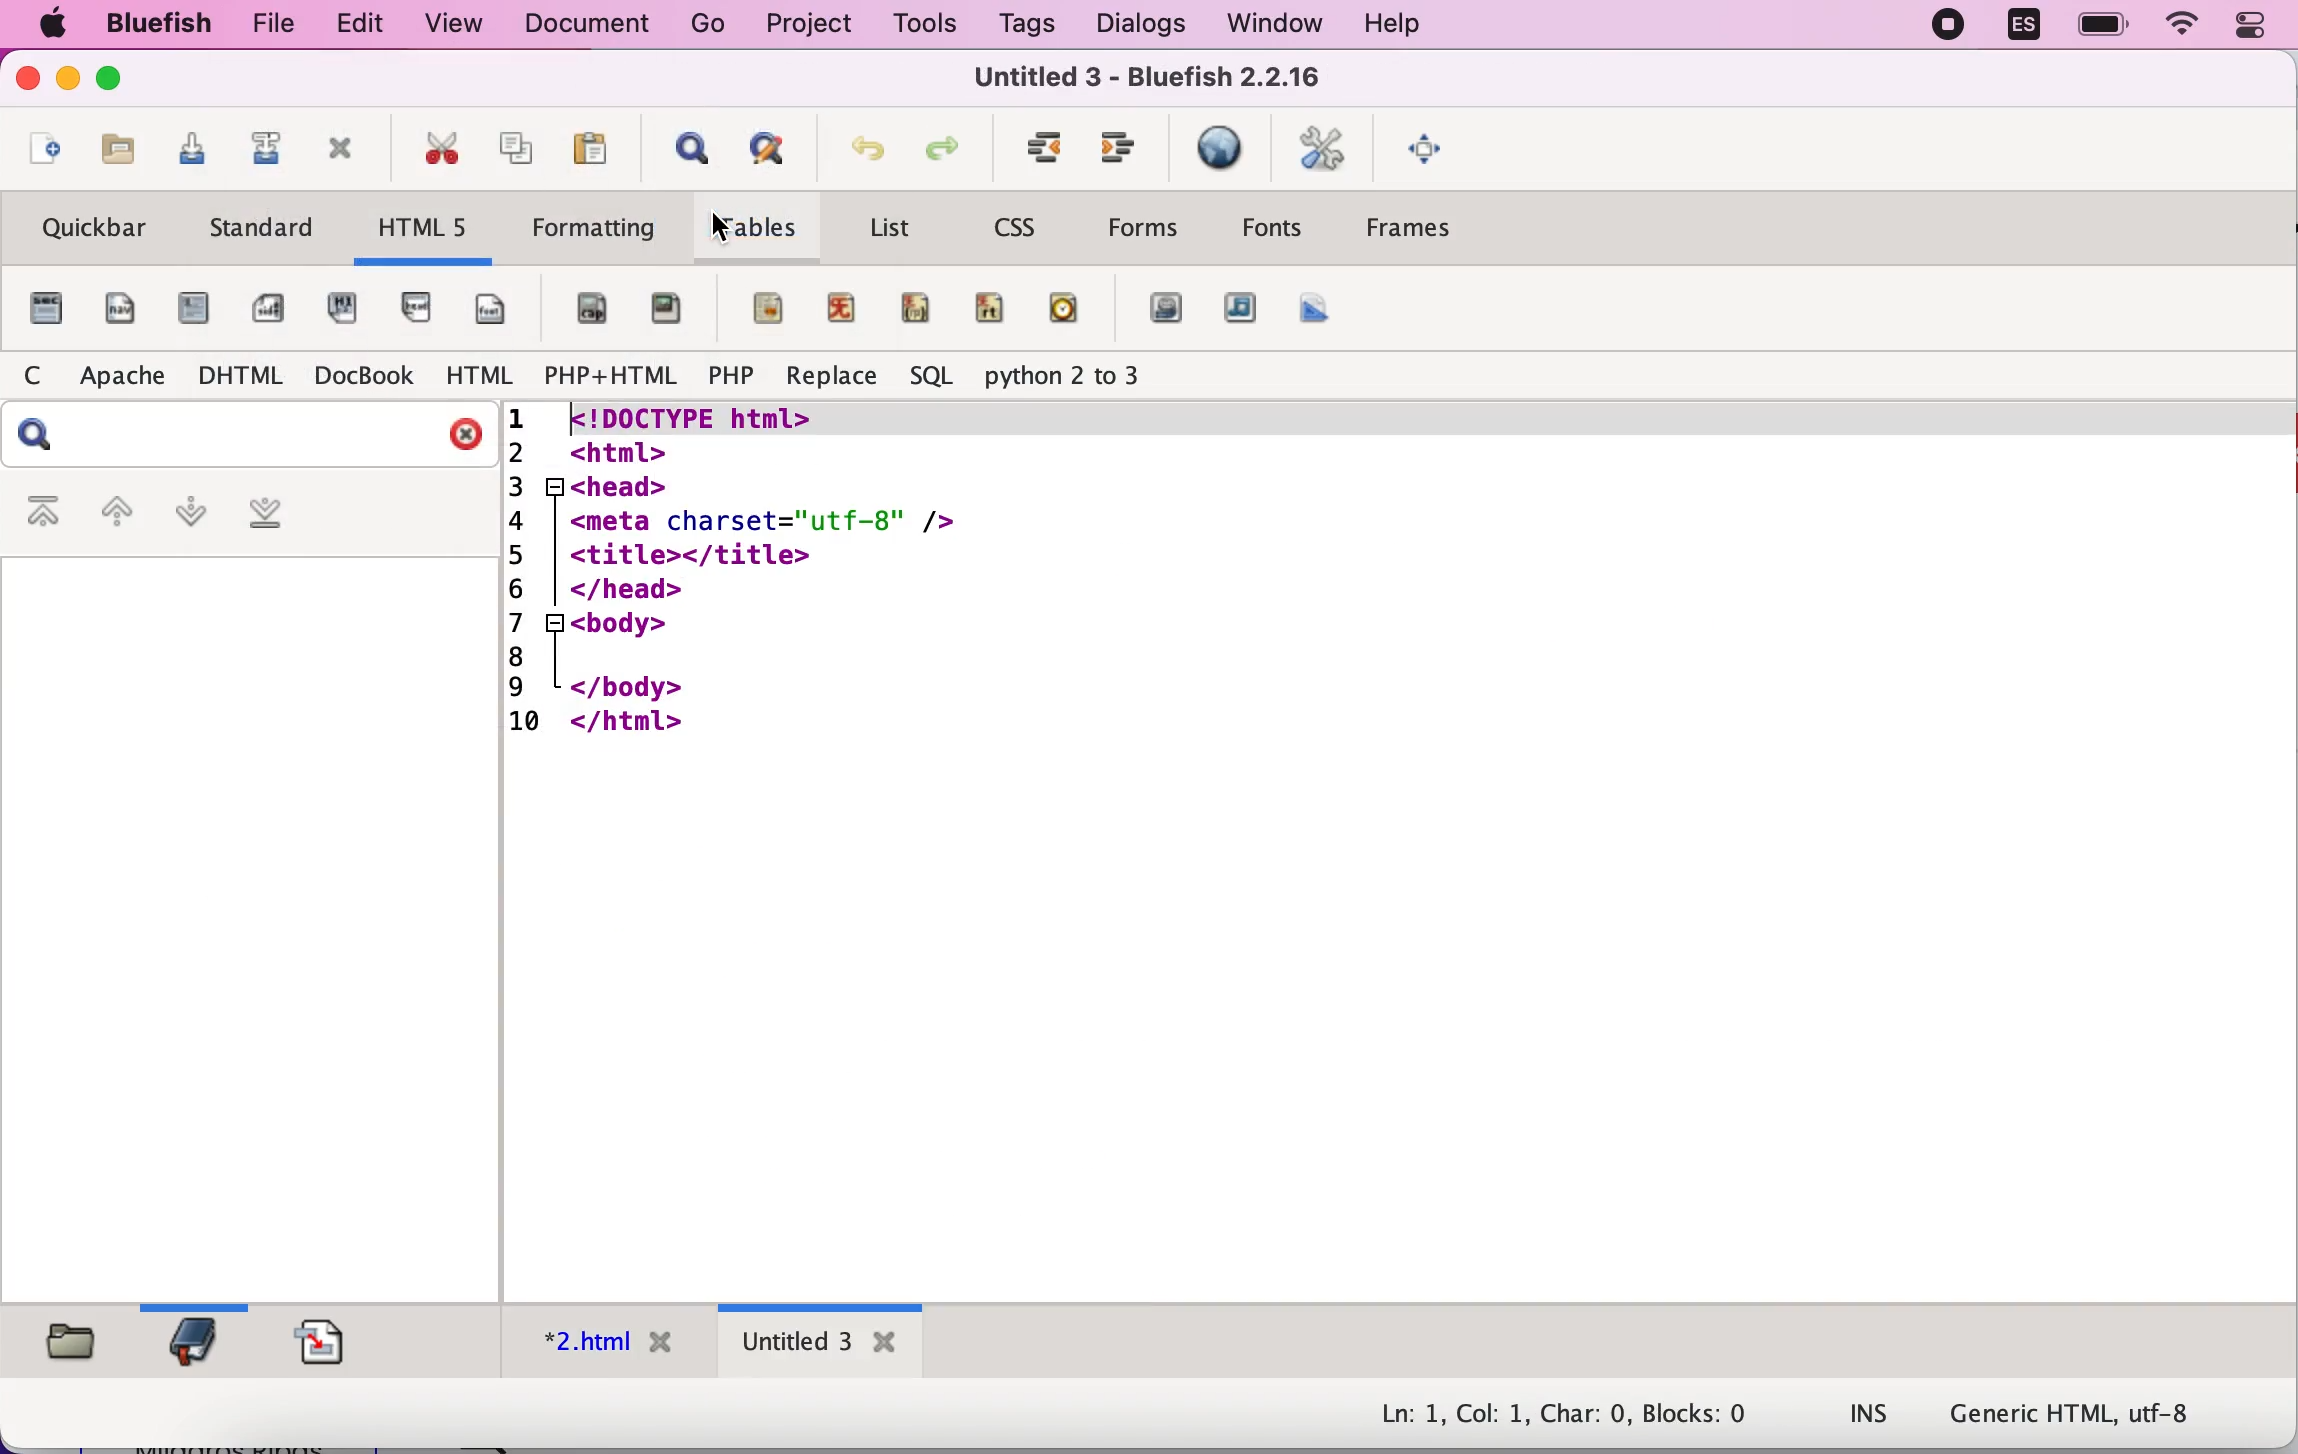 Image resolution: width=2298 pixels, height=1454 pixels. What do you see at coordinates (720, 230) in the screenshot?
I see `cursor` at bounding box center [720, 230].